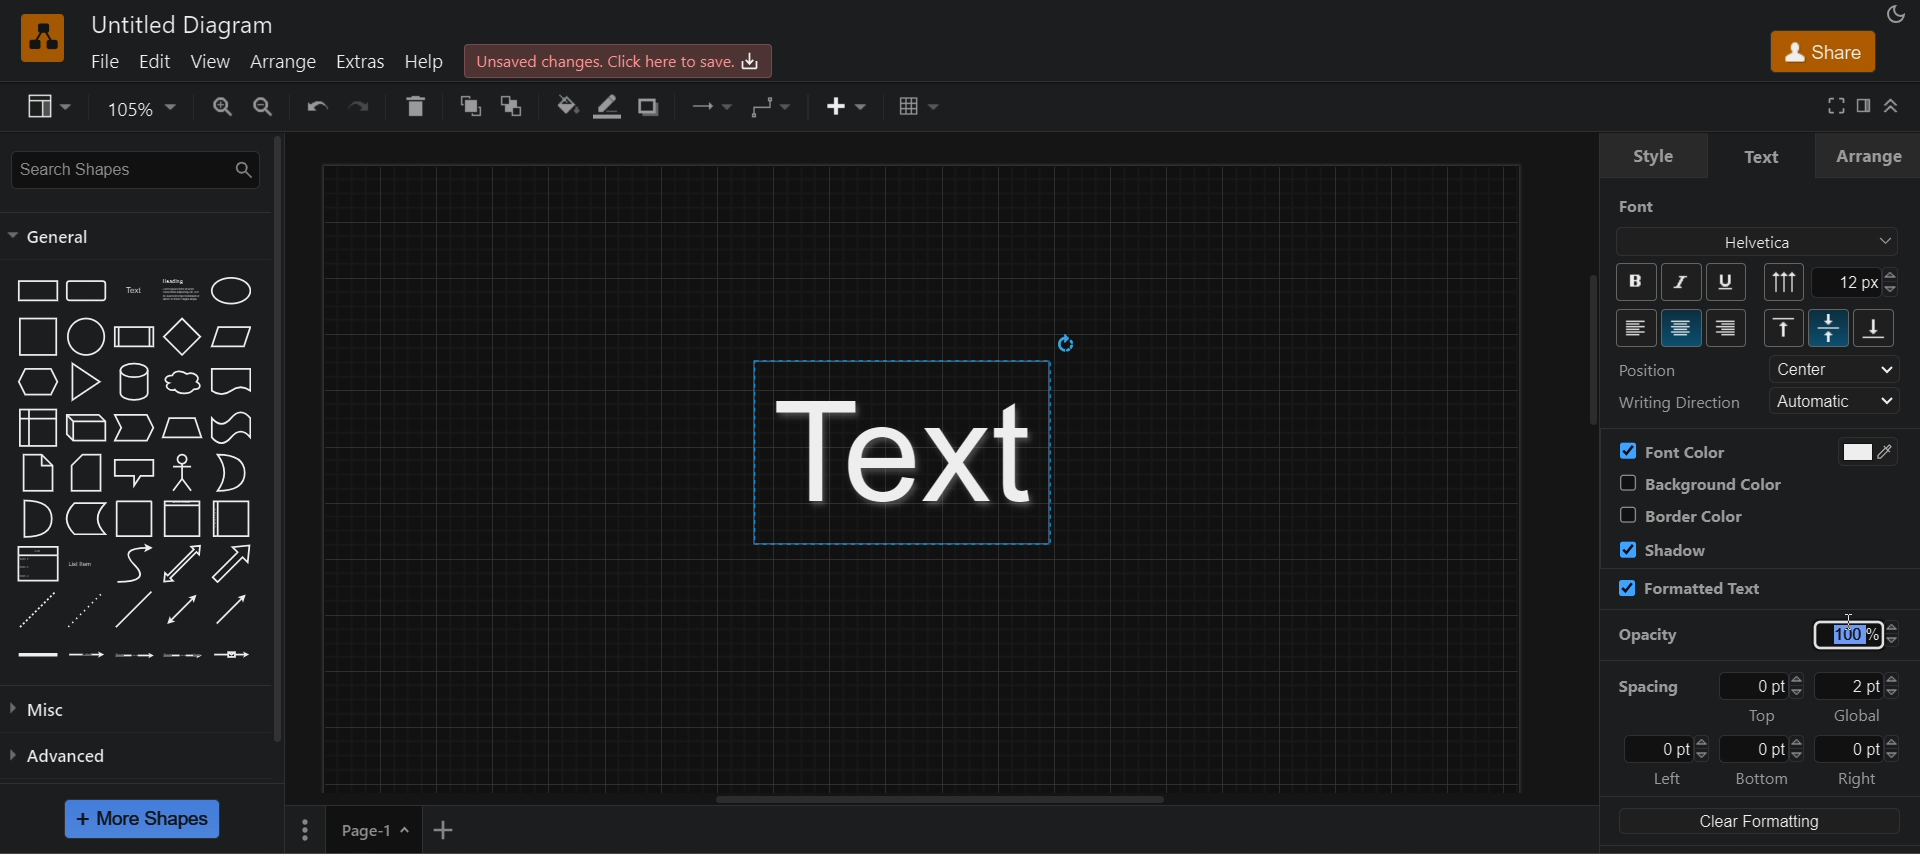 The image size is (1920, 854). What do you see at coordinates (183, 428) in the screenshot?
I see `trapezoid` at bounding box center [183, 428].